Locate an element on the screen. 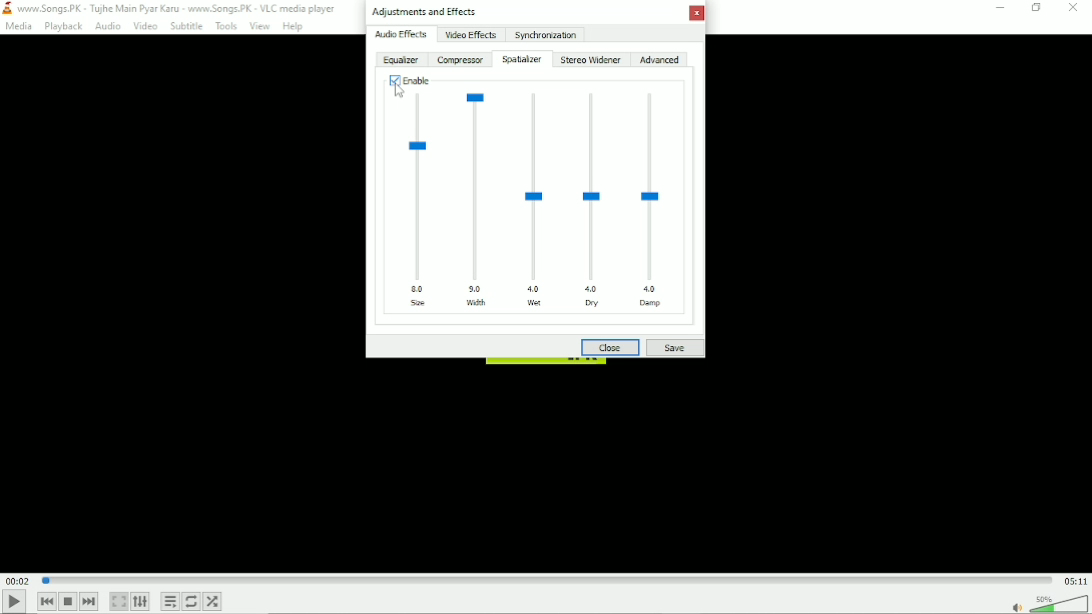 The width and height of the screenshot is (1092, 614). Save is located at coordinates (676, 349).